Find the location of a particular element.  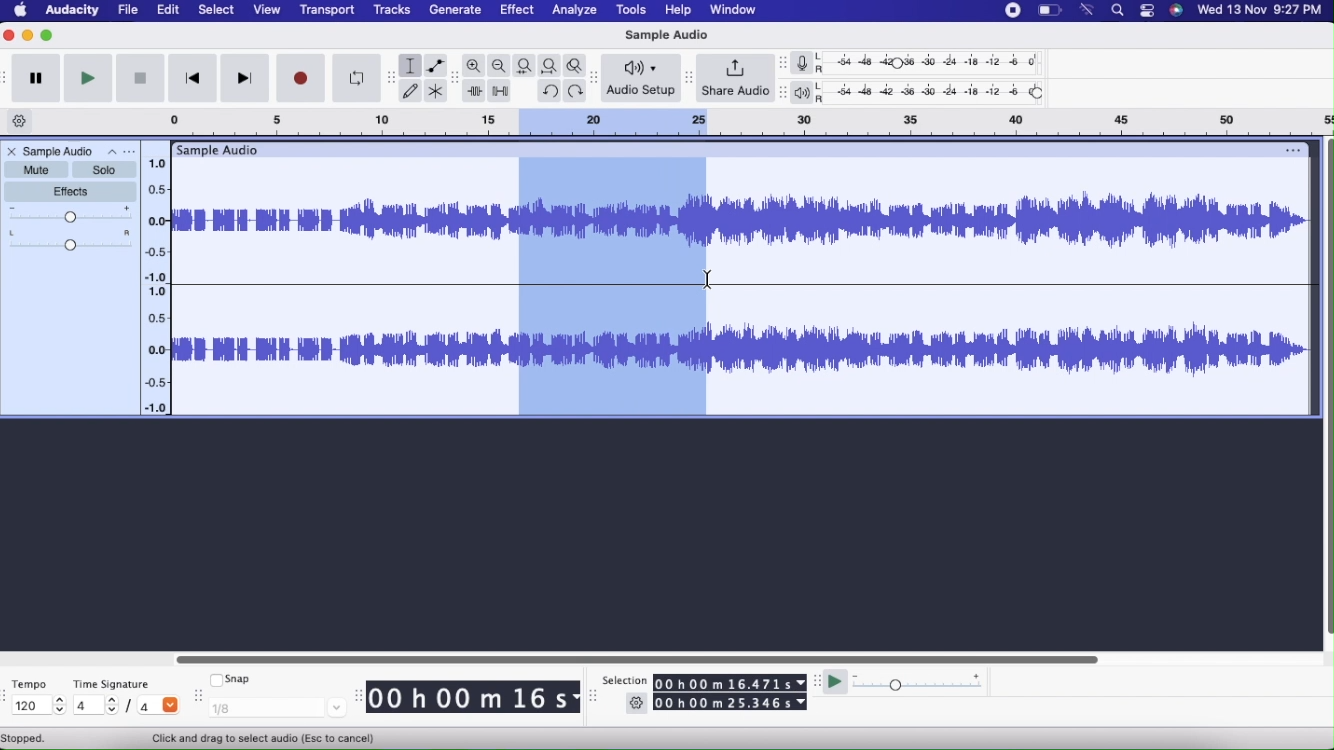

Zoom out is located at coordinates (500, 66).